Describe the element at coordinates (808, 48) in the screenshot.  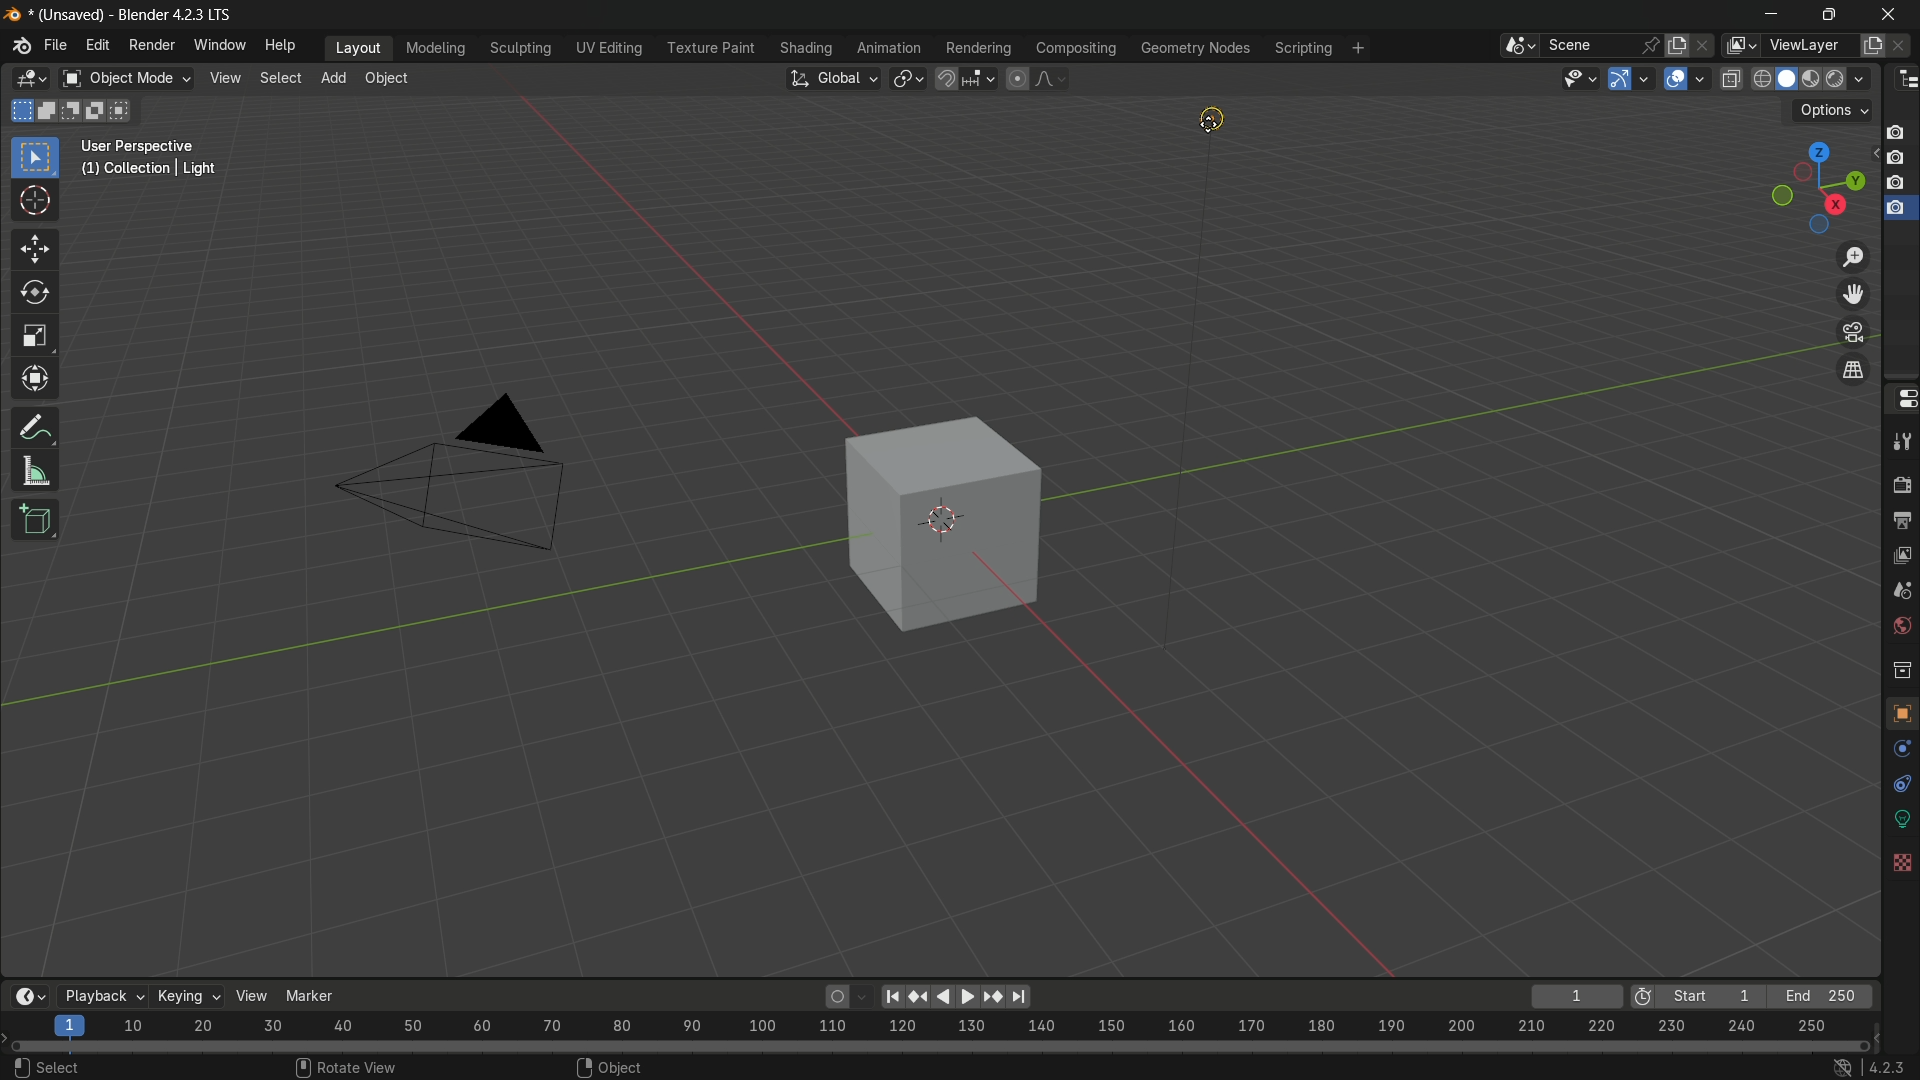
I see `shading menu` at that location.